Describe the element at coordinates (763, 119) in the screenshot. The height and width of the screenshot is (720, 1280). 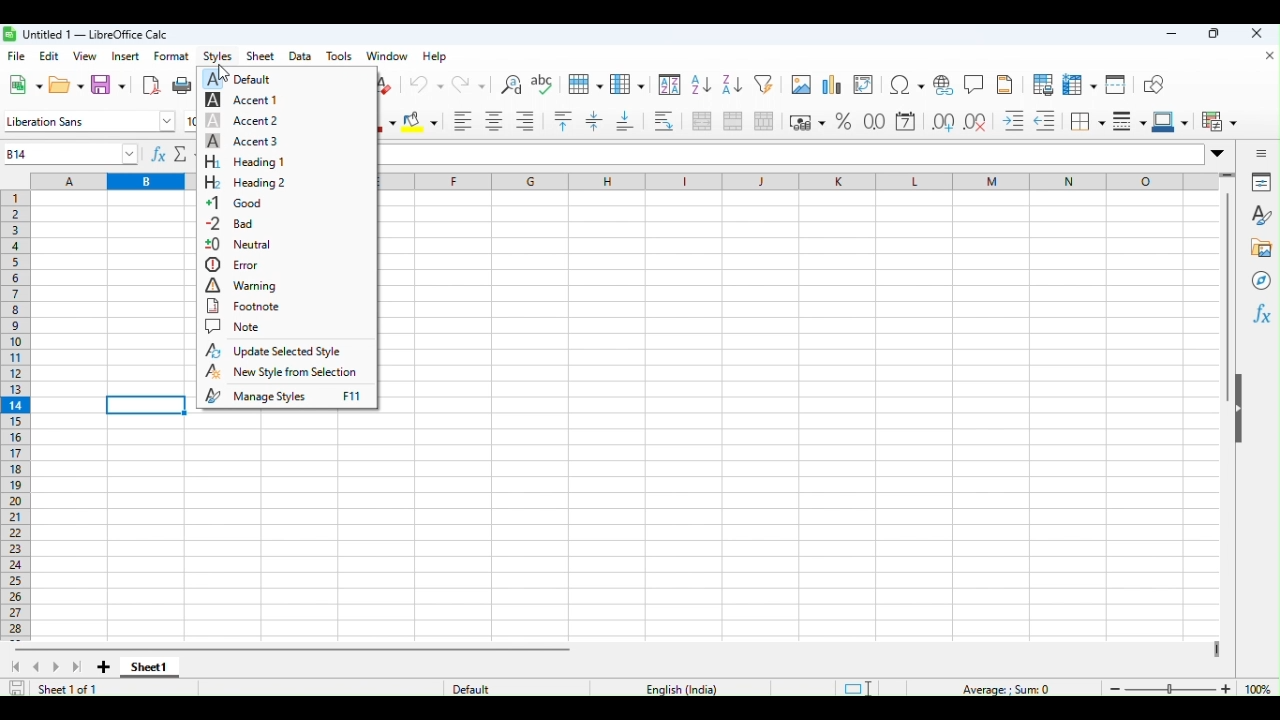
I see `unmerge` at that location.